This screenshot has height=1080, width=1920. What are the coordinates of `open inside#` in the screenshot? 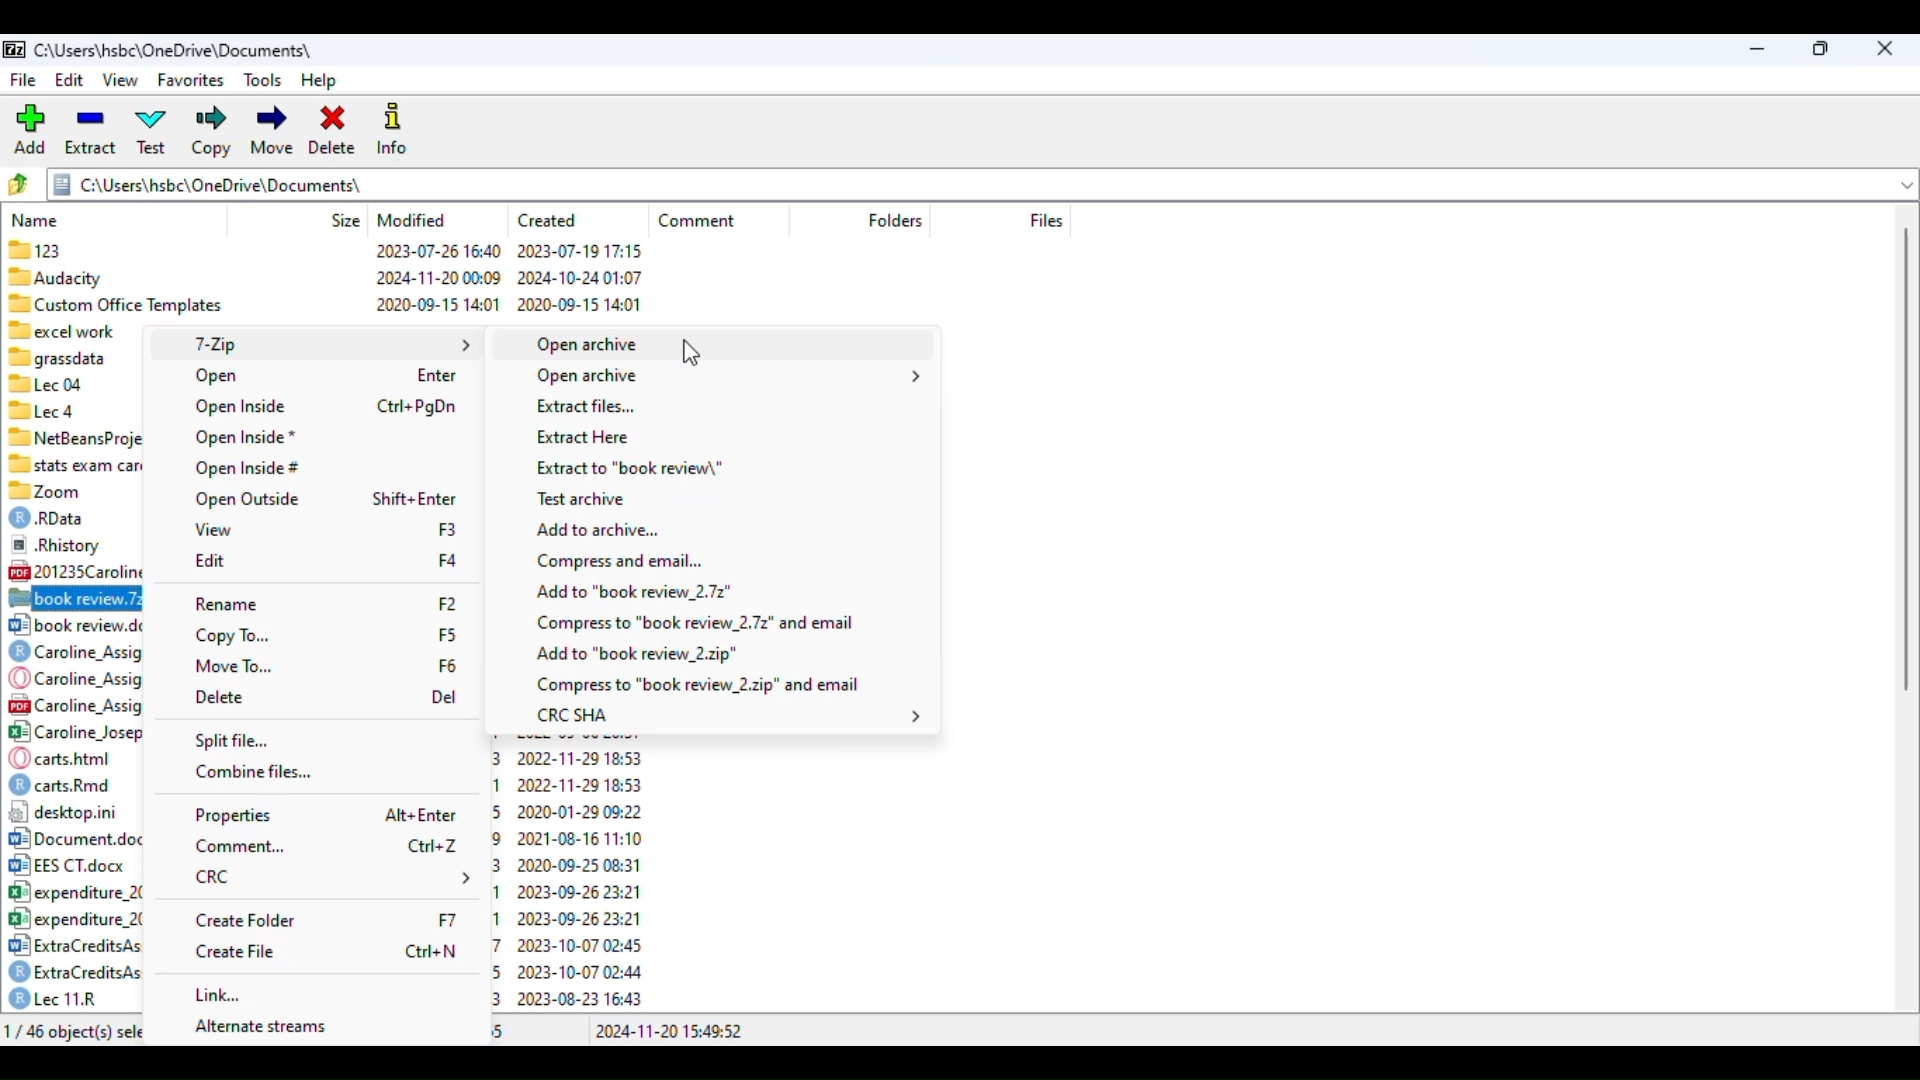 It's located at (248, 468).